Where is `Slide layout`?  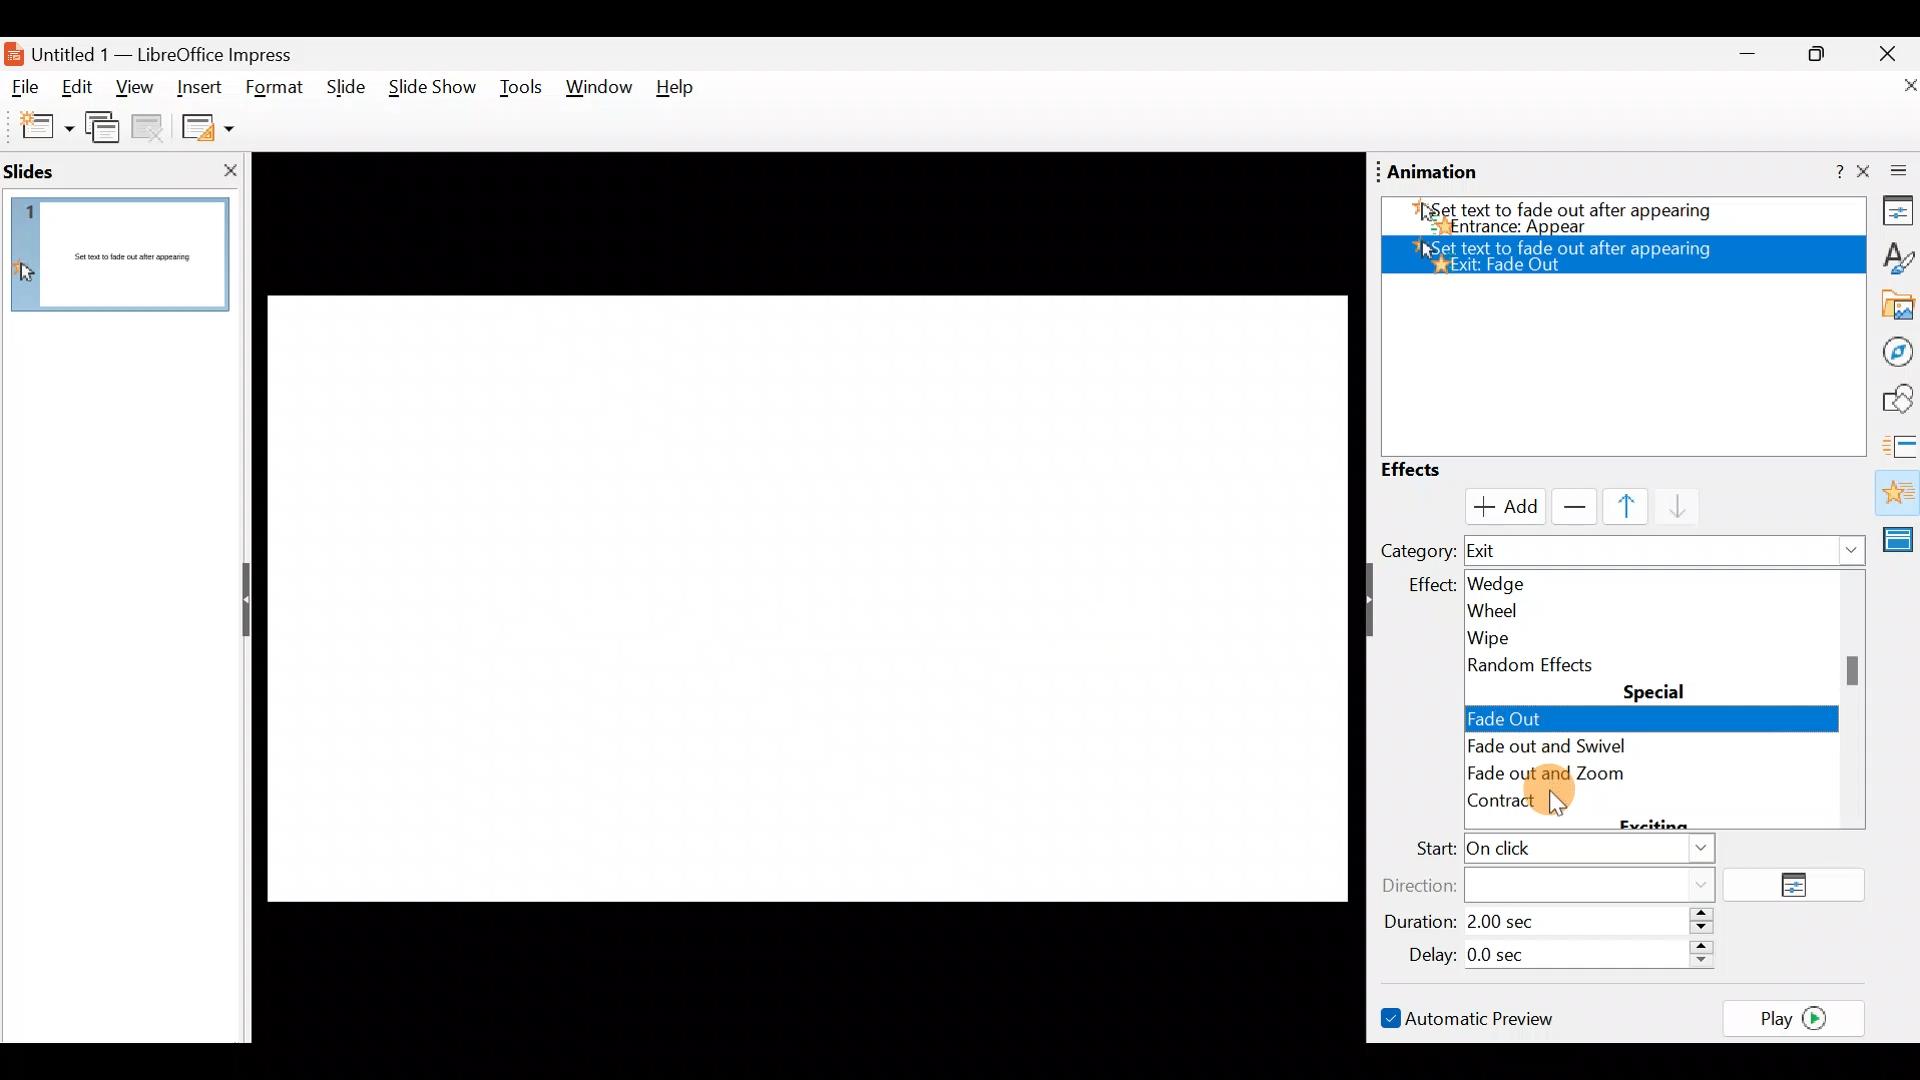 Slide layout is located at coordinates (206, 126).